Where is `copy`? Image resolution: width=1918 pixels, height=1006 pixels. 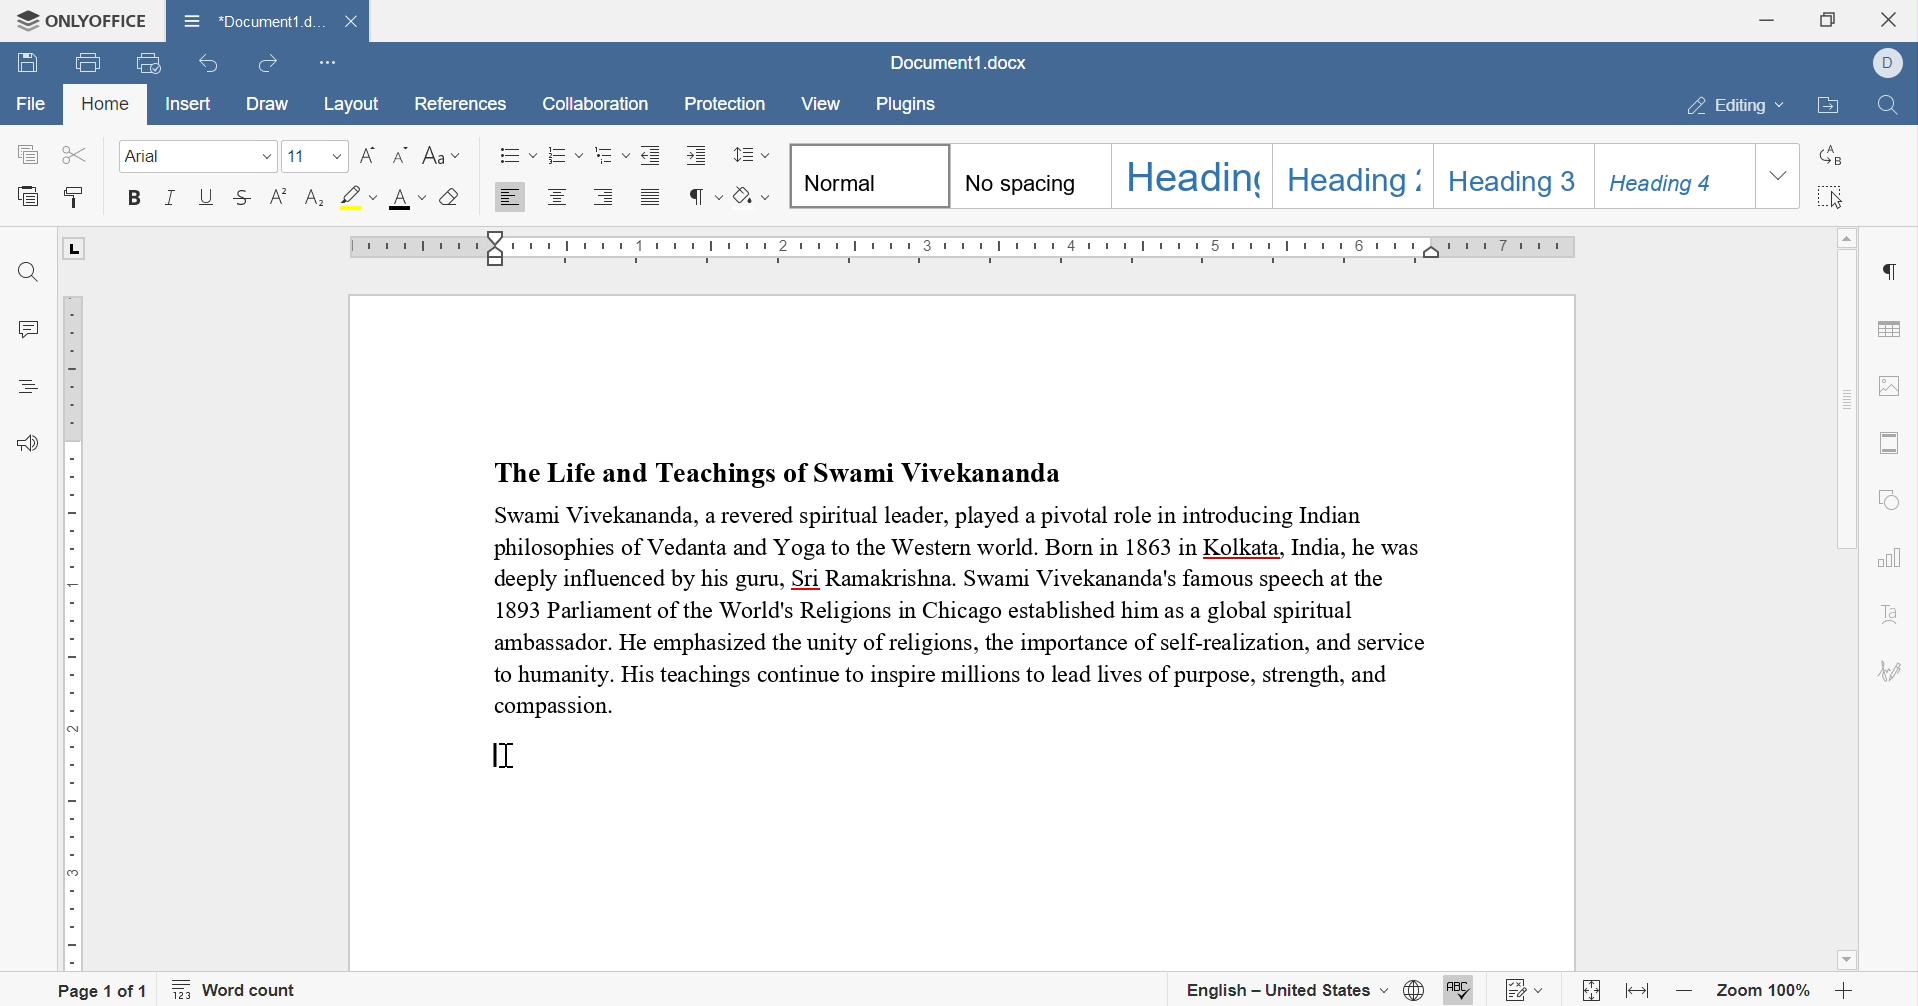 copy is located at coordinates (27, 154).